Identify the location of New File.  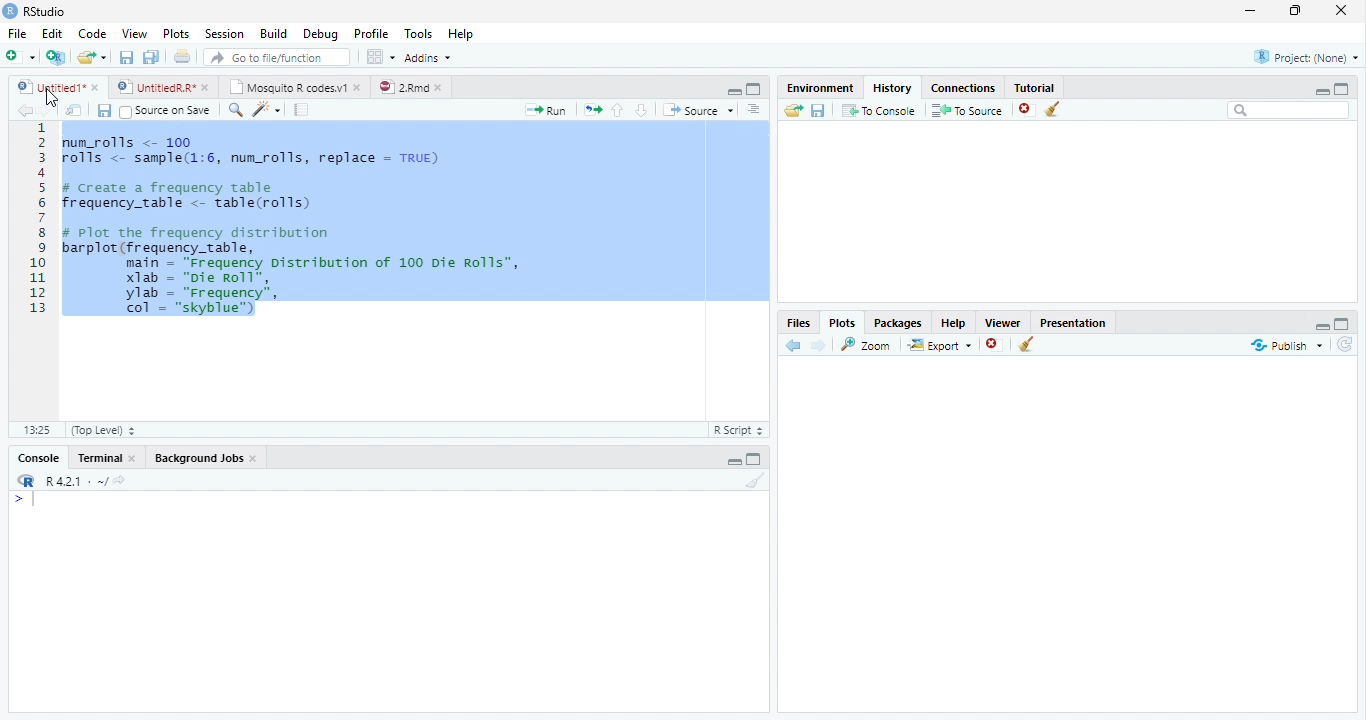
(20, 56).